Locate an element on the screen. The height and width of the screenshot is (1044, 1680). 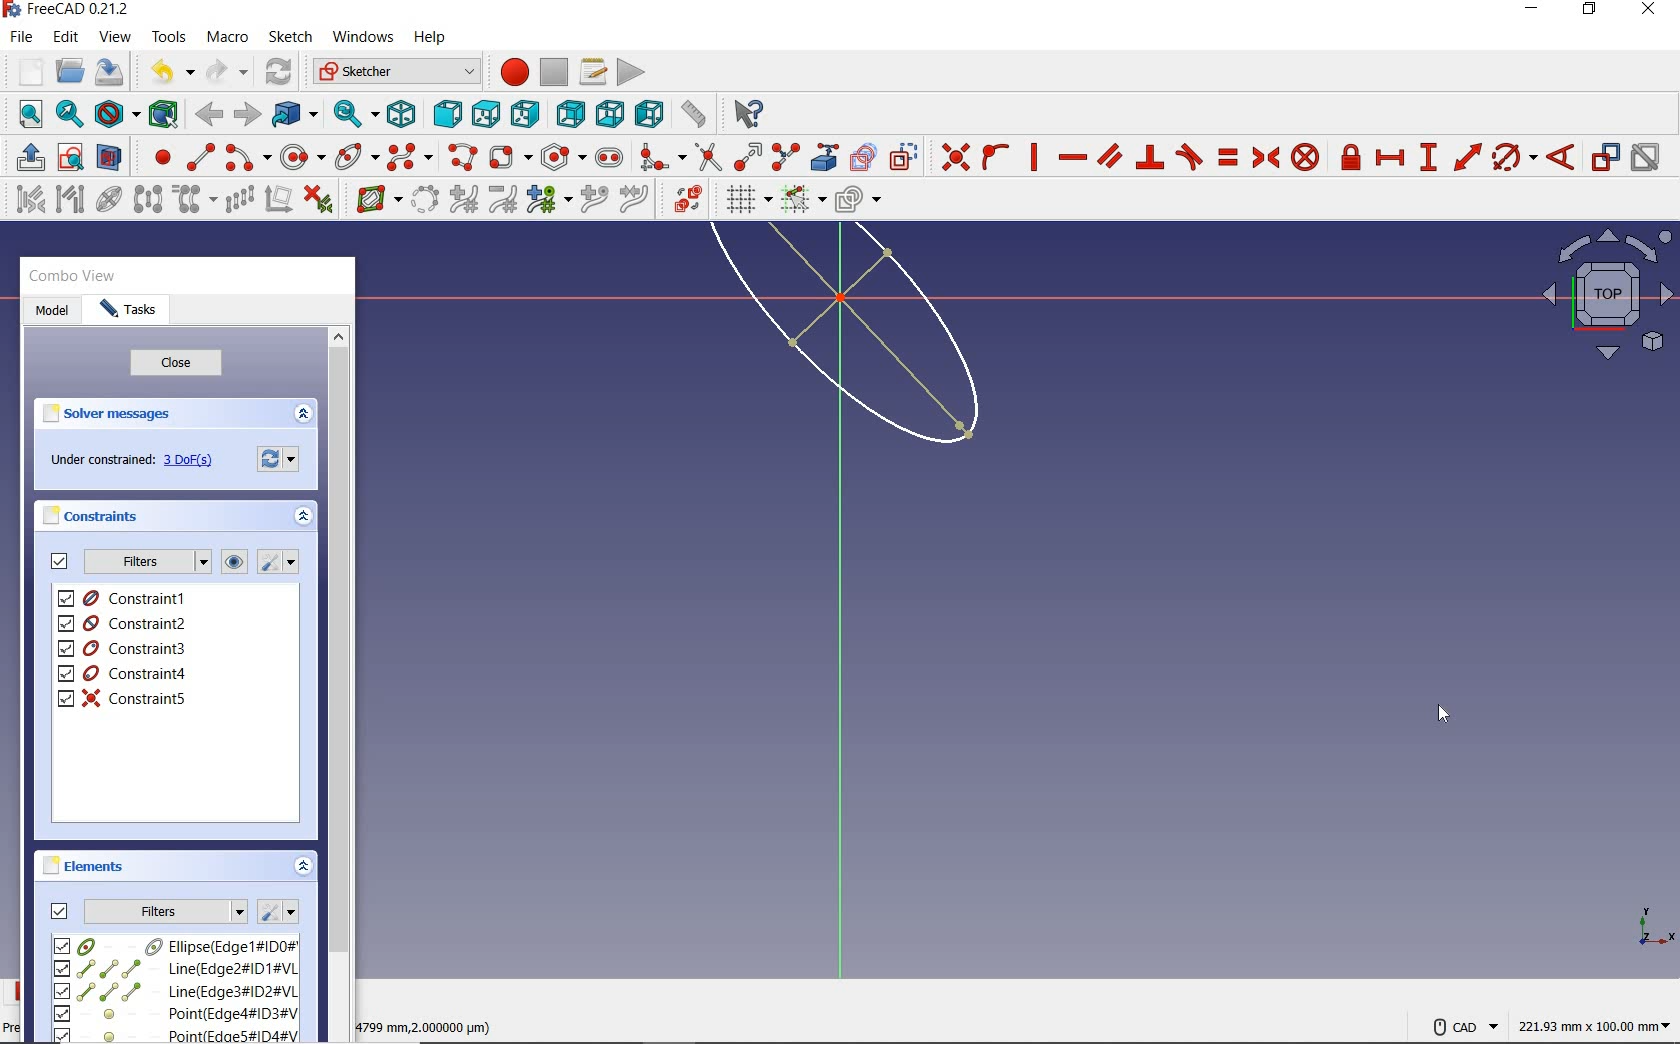
edit is located at coordinates (65, 38).